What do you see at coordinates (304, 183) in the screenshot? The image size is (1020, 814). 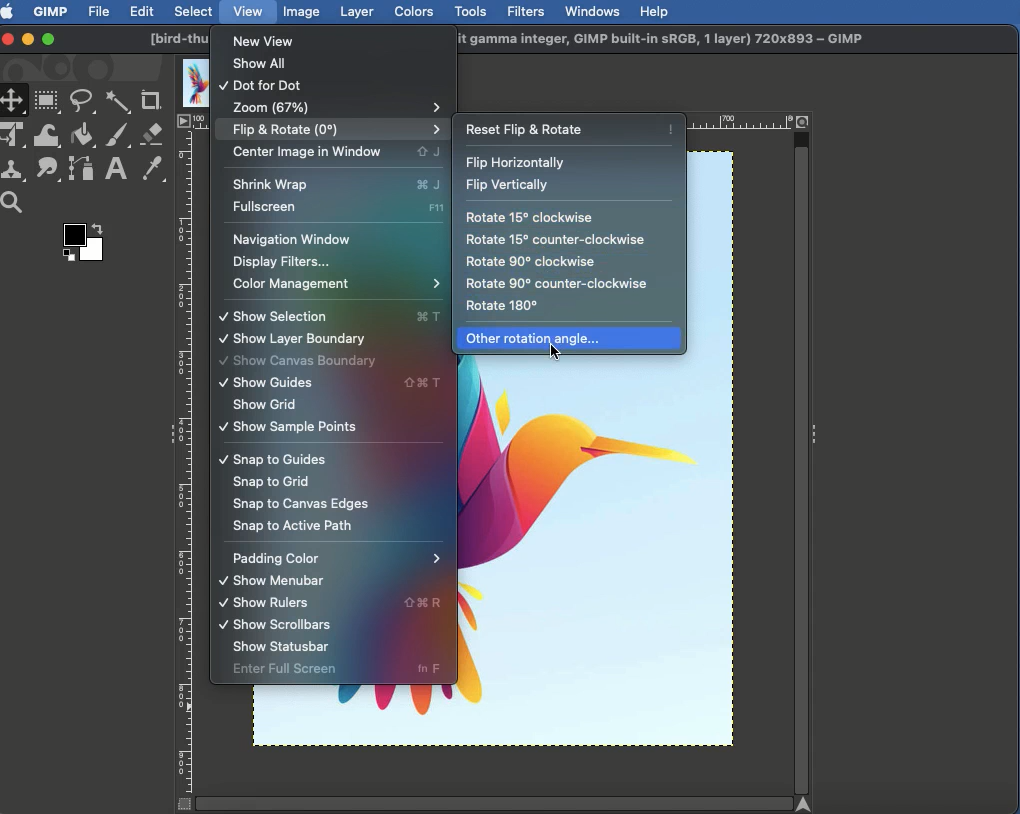 I see `Shrink wrap` at bounding box center [304, 183].